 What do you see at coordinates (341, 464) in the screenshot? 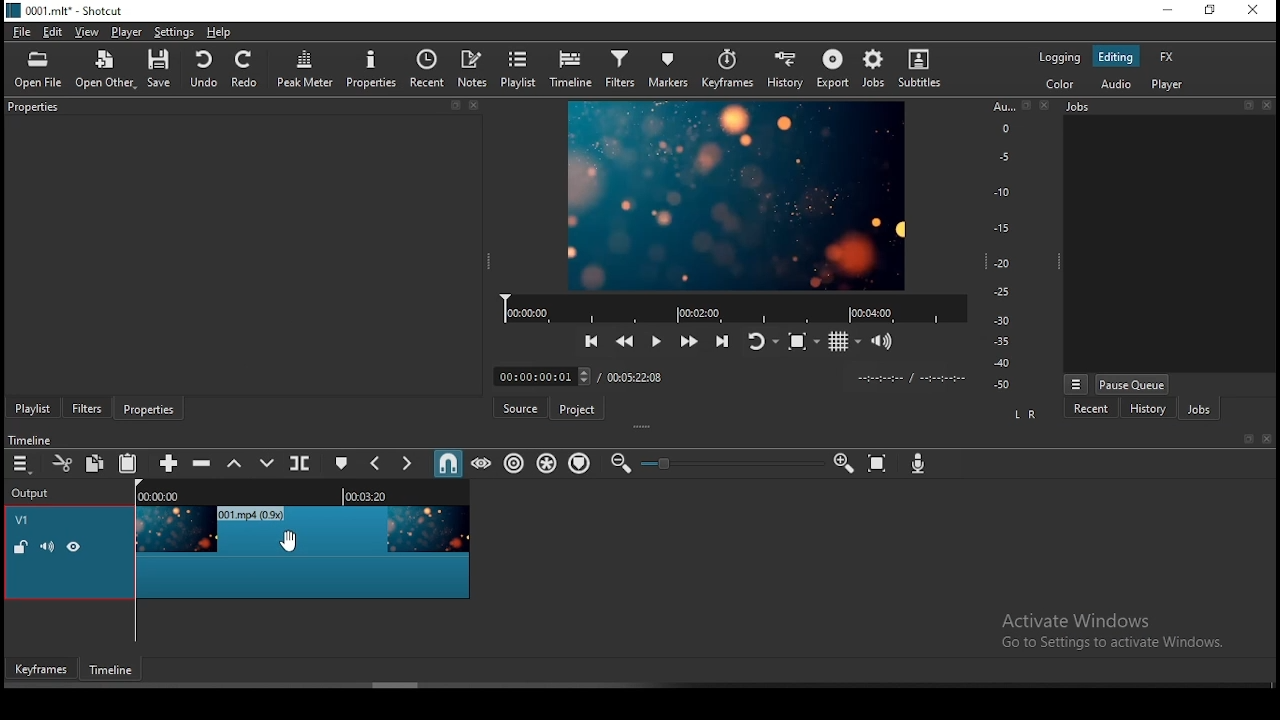
I see `create/edit marker` at bounding box center [341, 464].